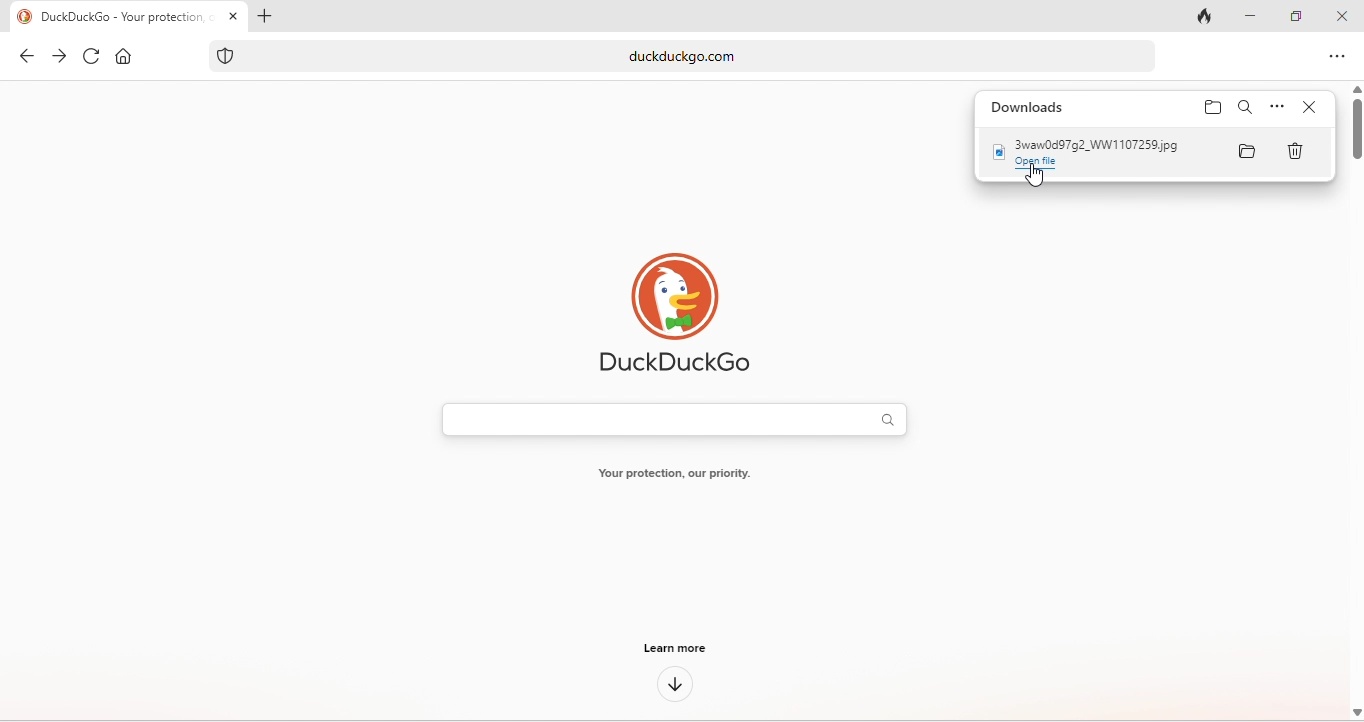 The height and width of the screenshot is (722, 1364). Describe the element at coordinates (21, 57) in the screenshot. I see `back` at that location.